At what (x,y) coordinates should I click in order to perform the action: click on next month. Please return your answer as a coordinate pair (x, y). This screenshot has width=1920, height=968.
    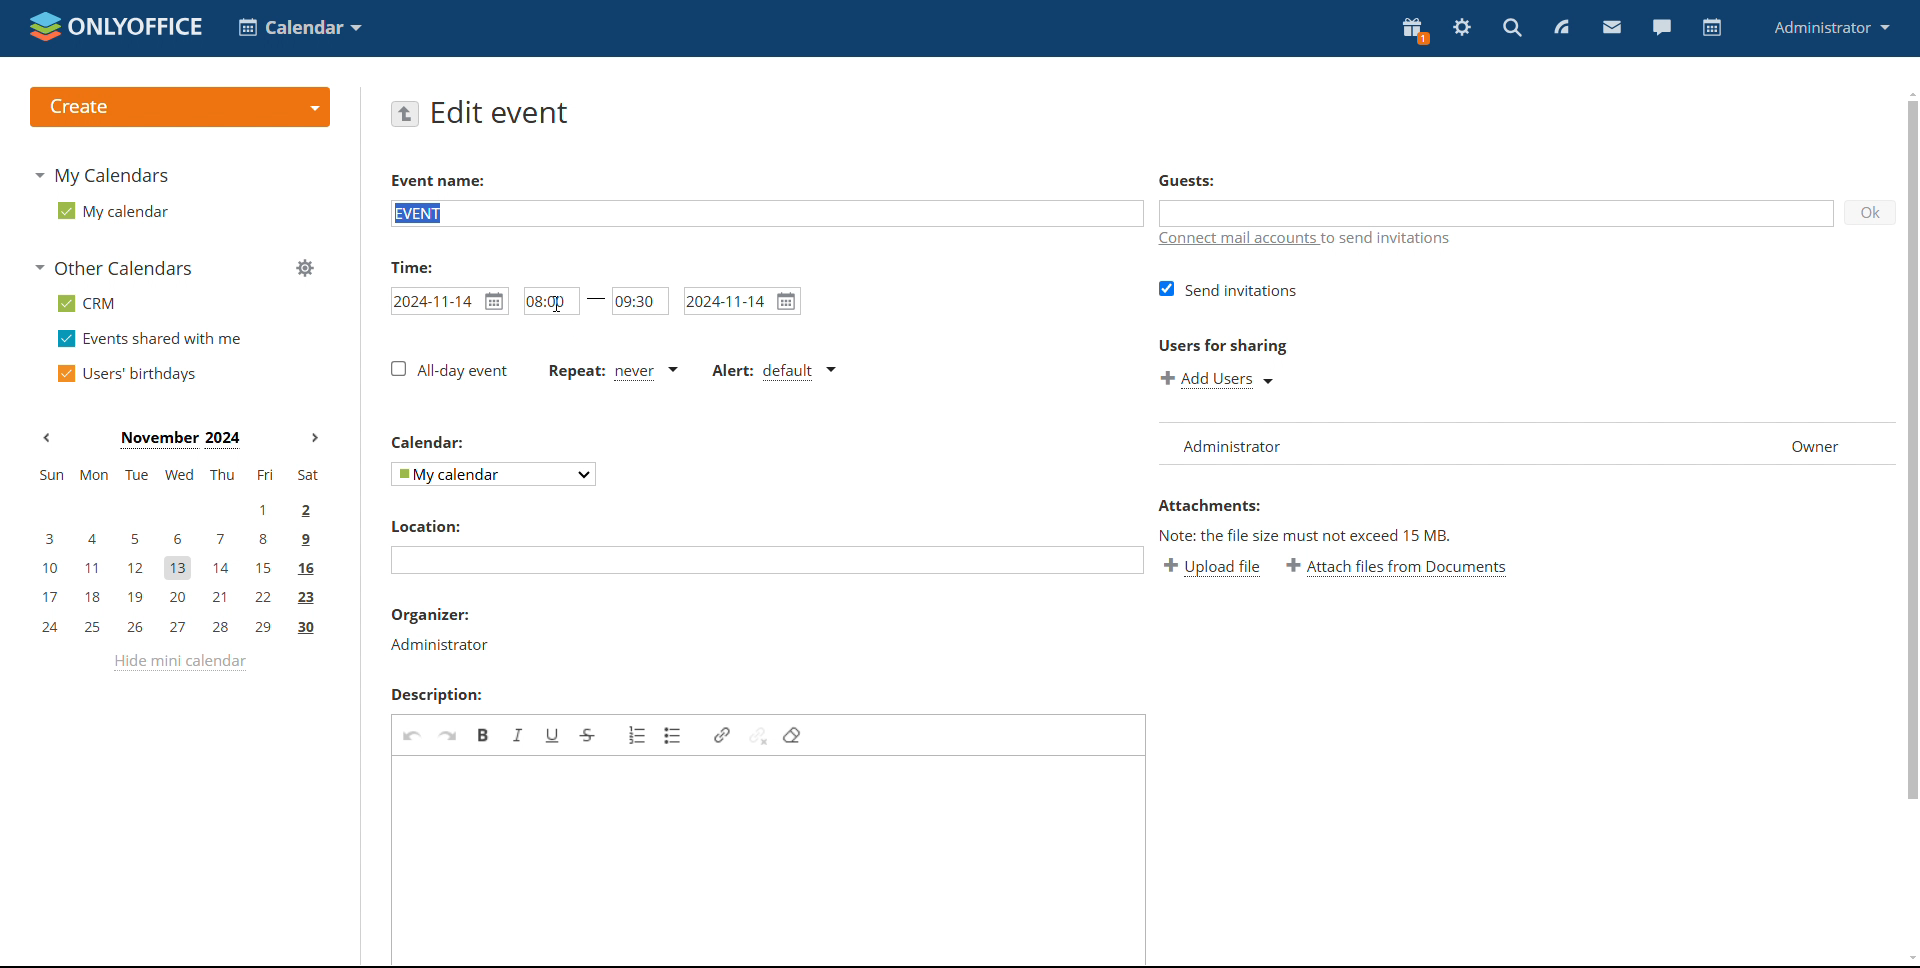
    Looking at the image, I should click on (315, 438).